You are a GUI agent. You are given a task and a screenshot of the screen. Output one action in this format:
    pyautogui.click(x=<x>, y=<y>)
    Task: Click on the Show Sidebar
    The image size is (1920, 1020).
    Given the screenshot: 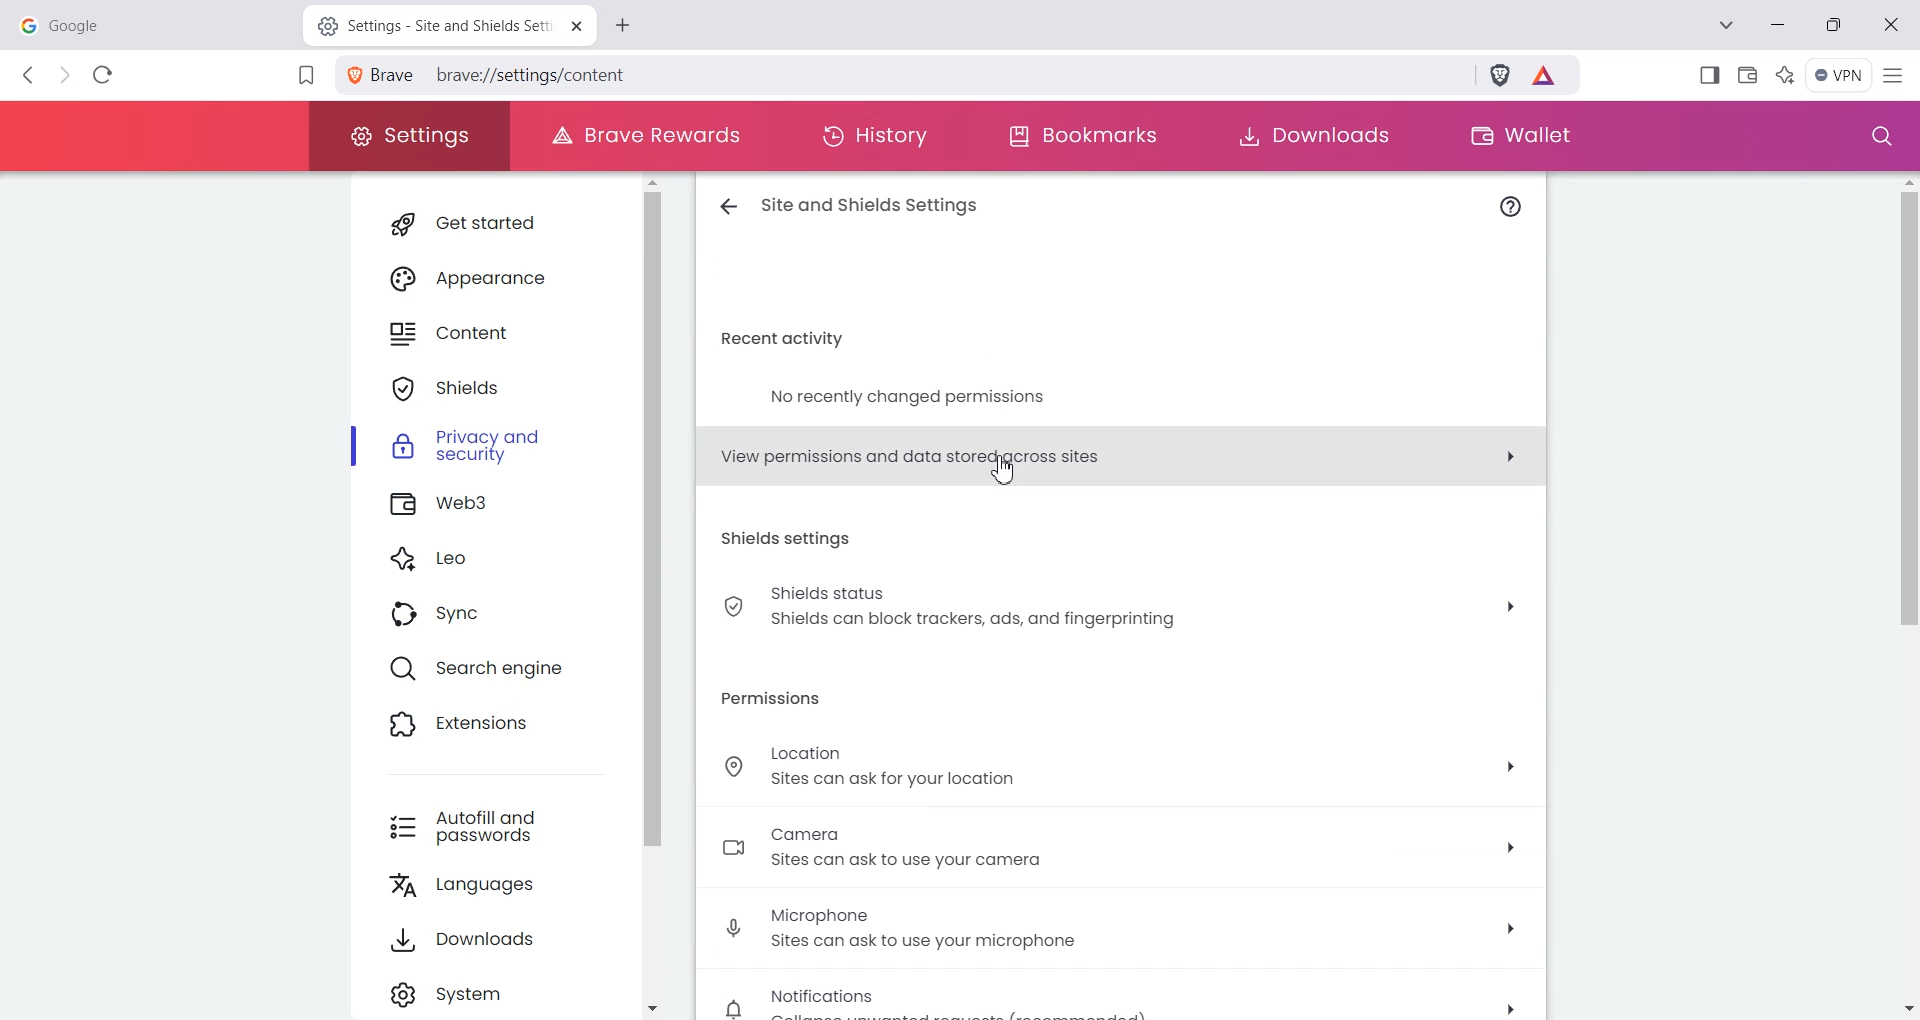 What is the action you would take?
    pyautogui.click(x=1711, y=74)
    